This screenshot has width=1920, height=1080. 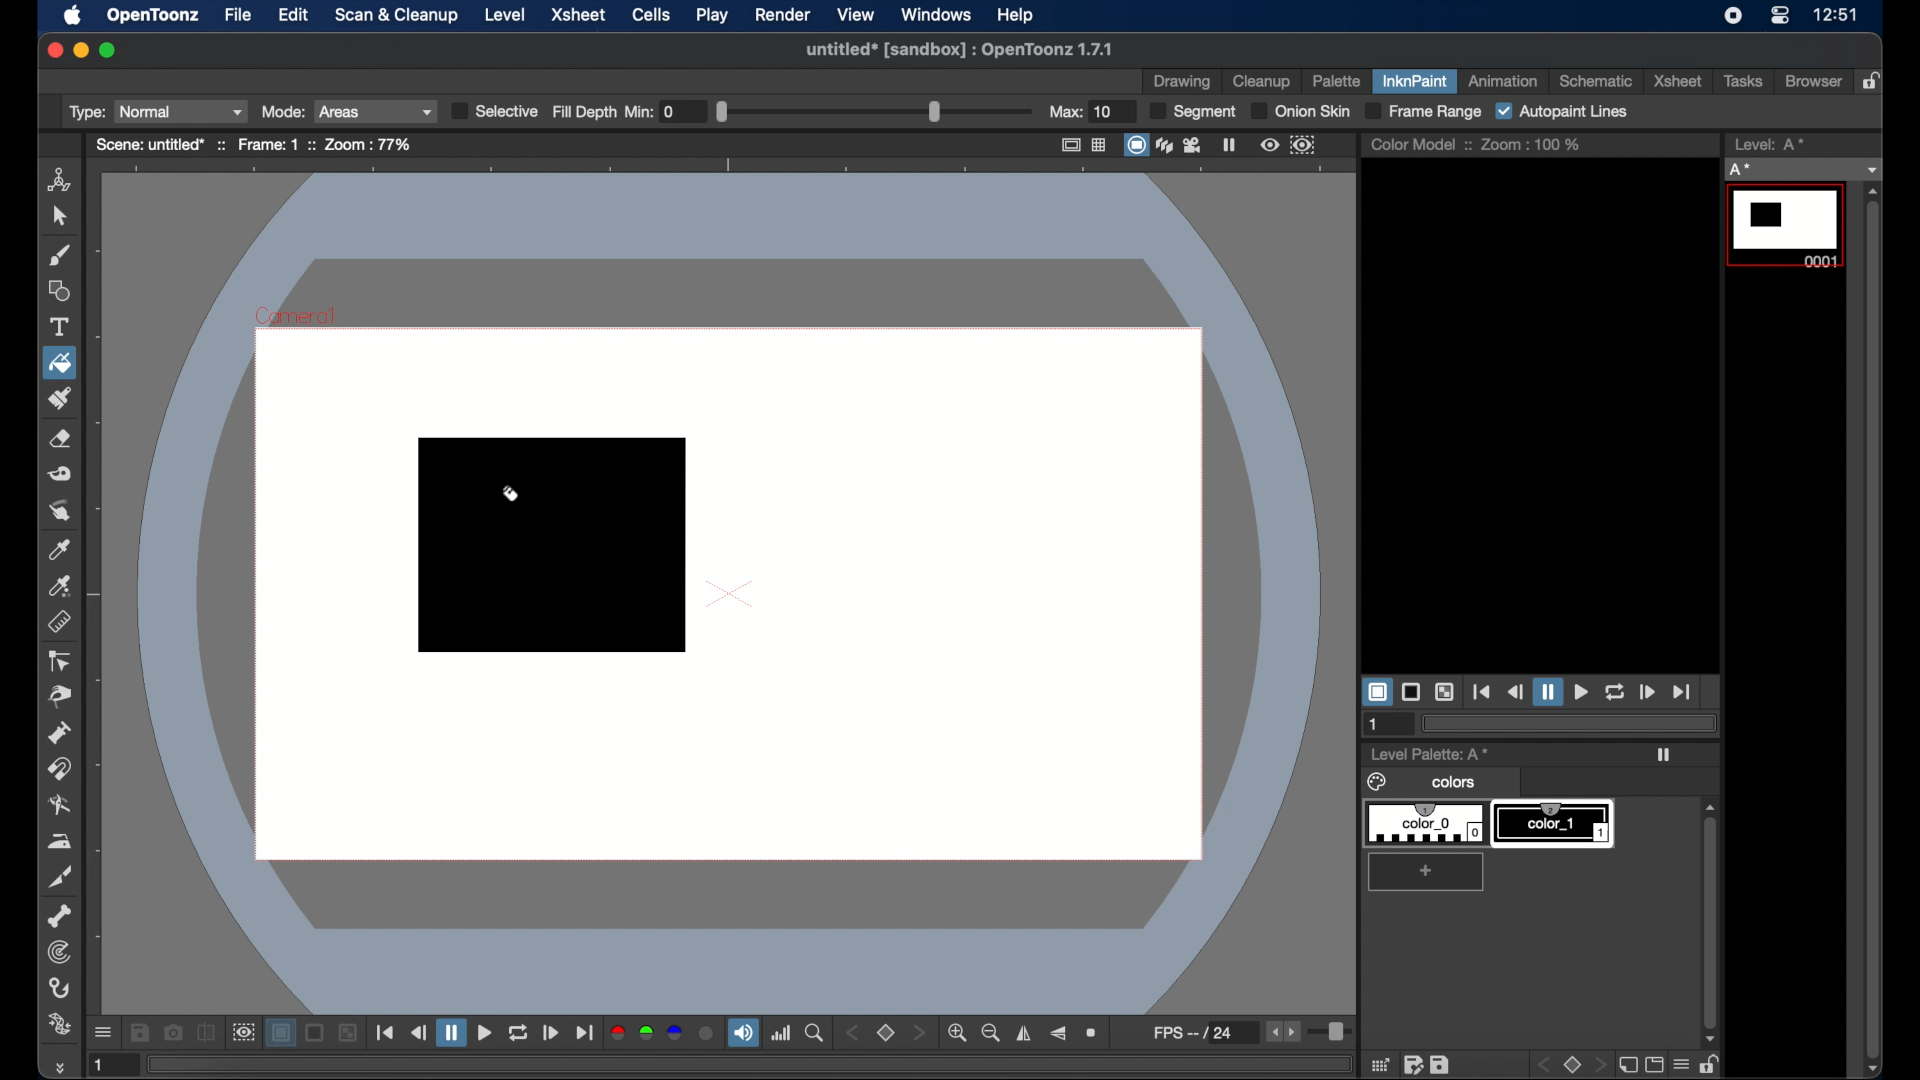 What do you see at coordinates (155, 112) in the screenshot?
I see `Type` at bounding box center [155, 112].